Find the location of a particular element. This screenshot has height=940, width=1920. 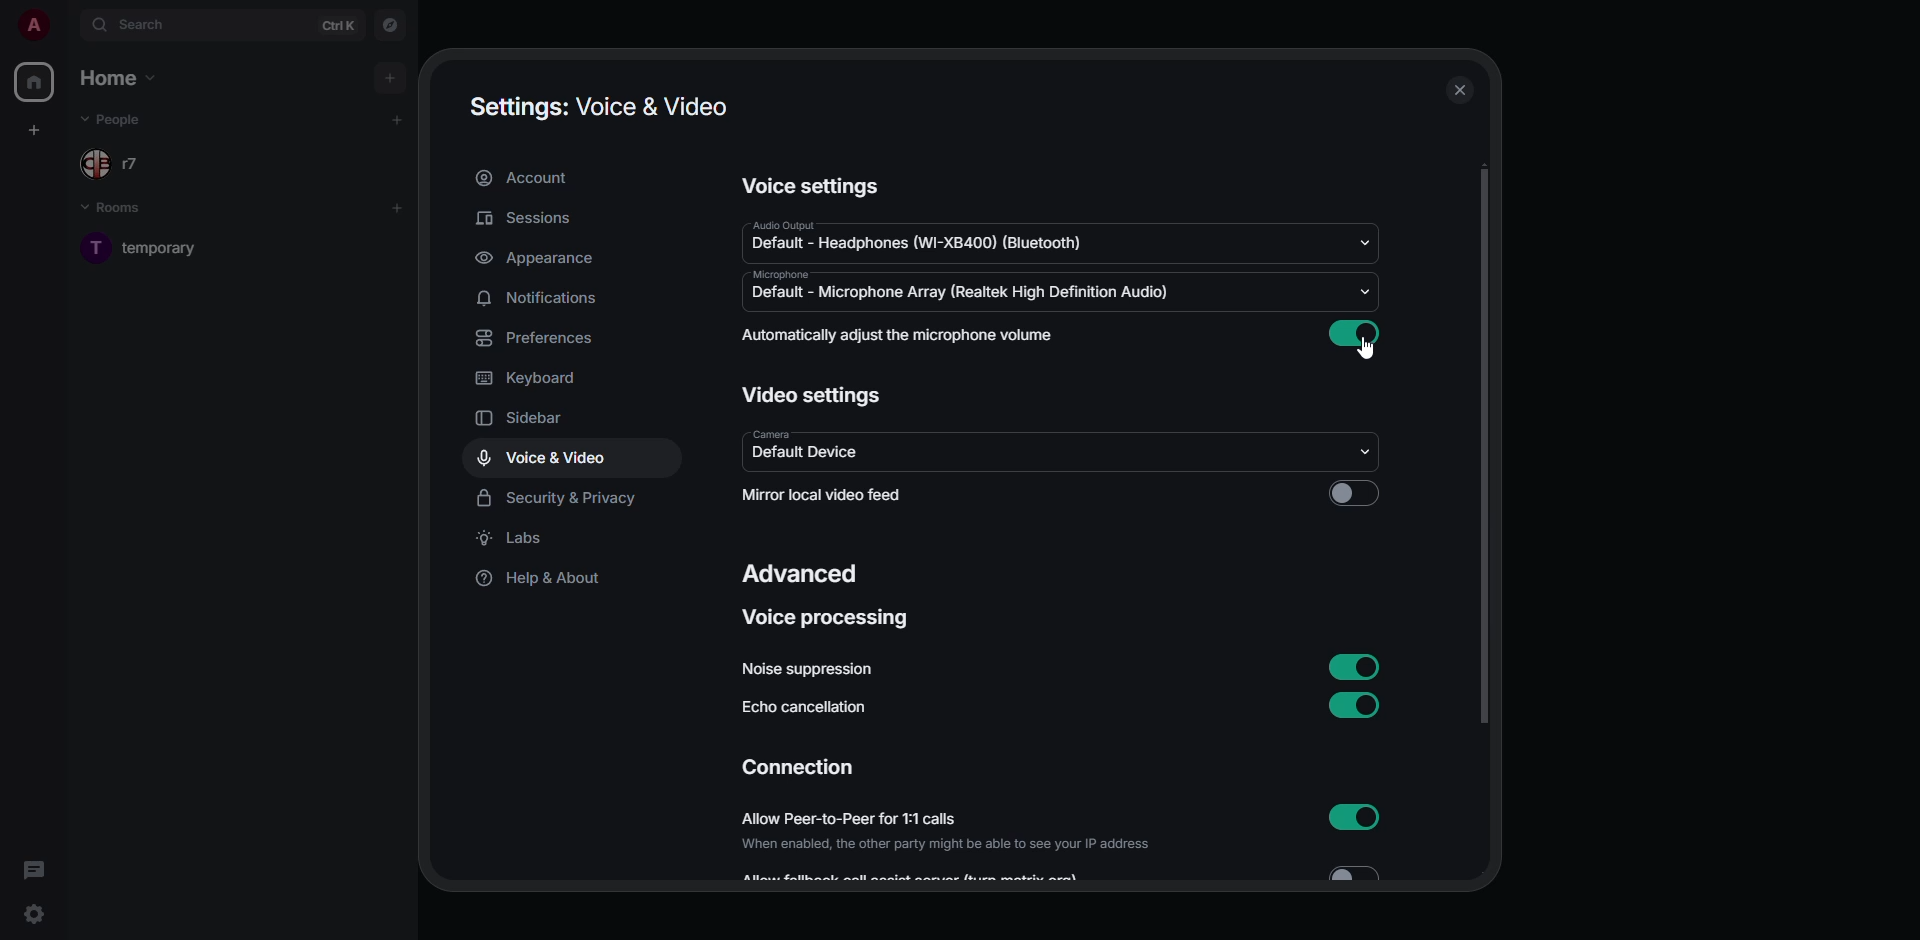

labs is located at coordinates (514, 538).